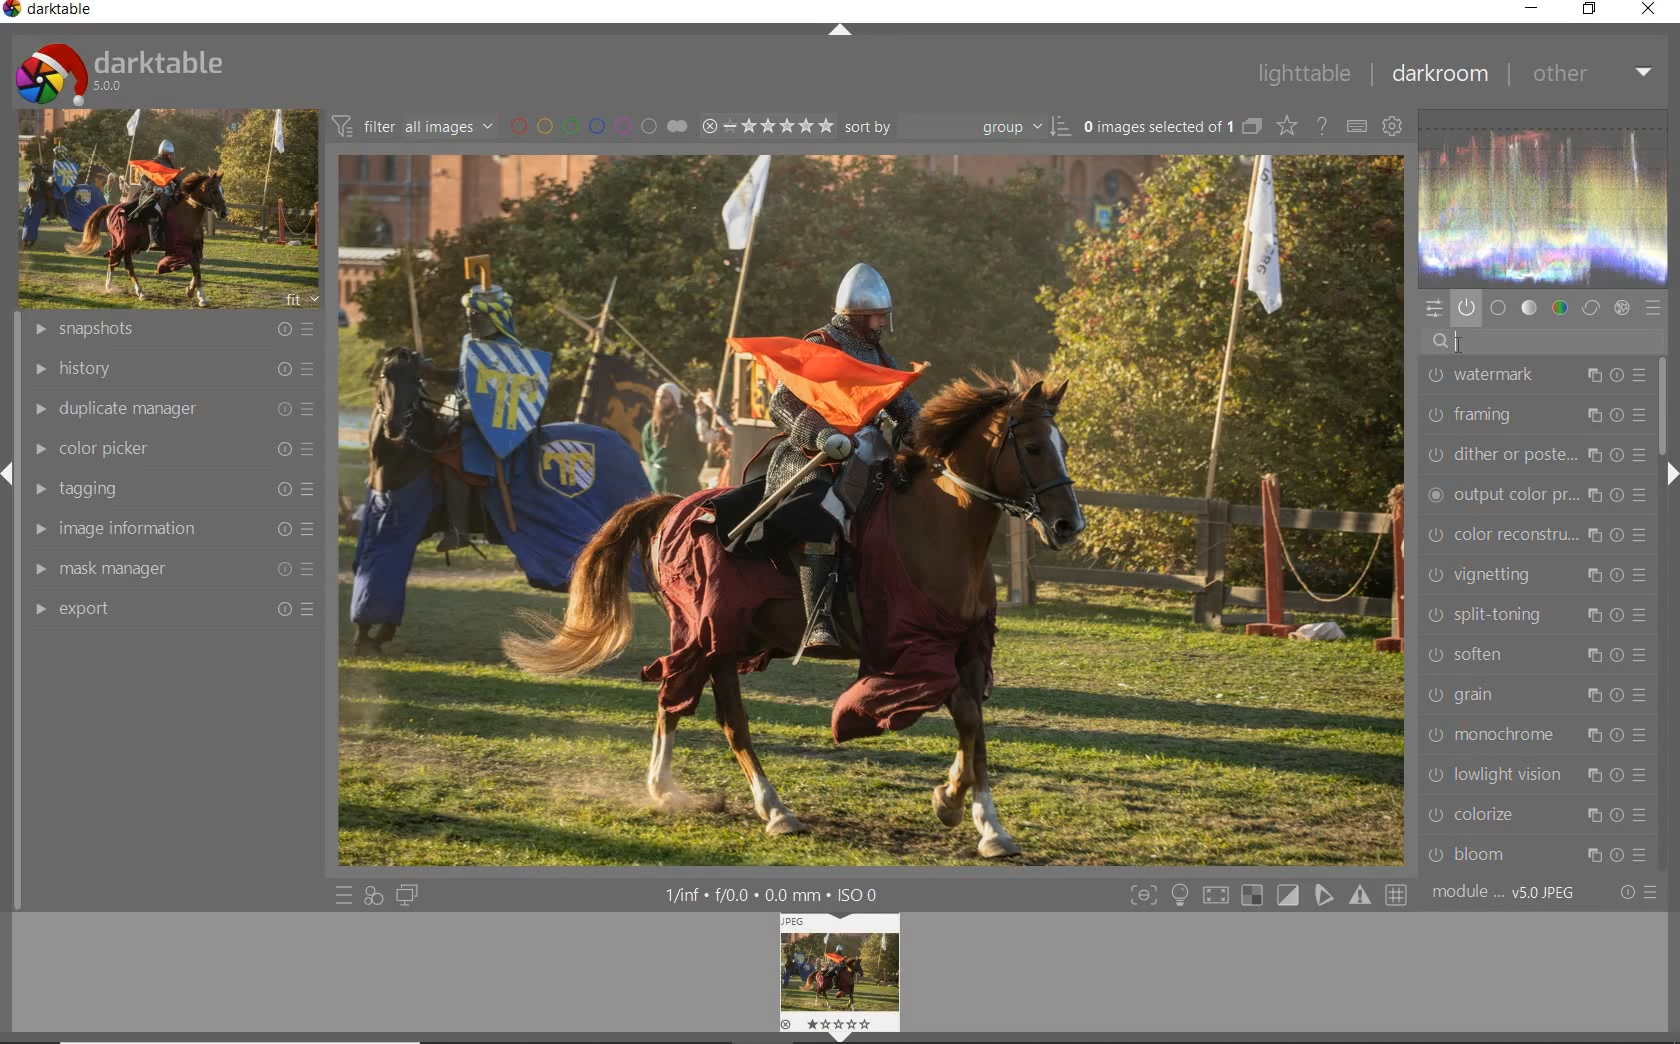 This screenshot has height=1044, width=1680. What do you see at coordinates (1438, 77) in the screenshot?
I see `darkroom` at bounding box center [1438, 77].